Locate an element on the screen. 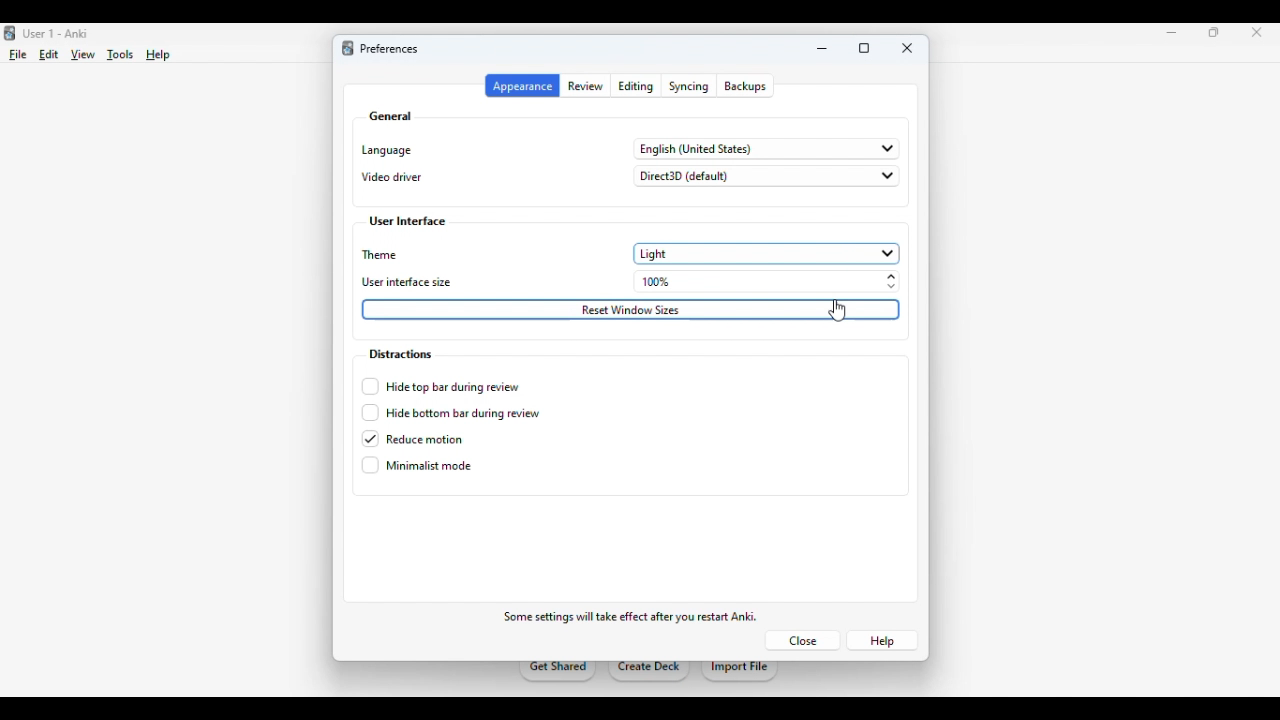  hide top bar during review is located at coordinates (441, 386).